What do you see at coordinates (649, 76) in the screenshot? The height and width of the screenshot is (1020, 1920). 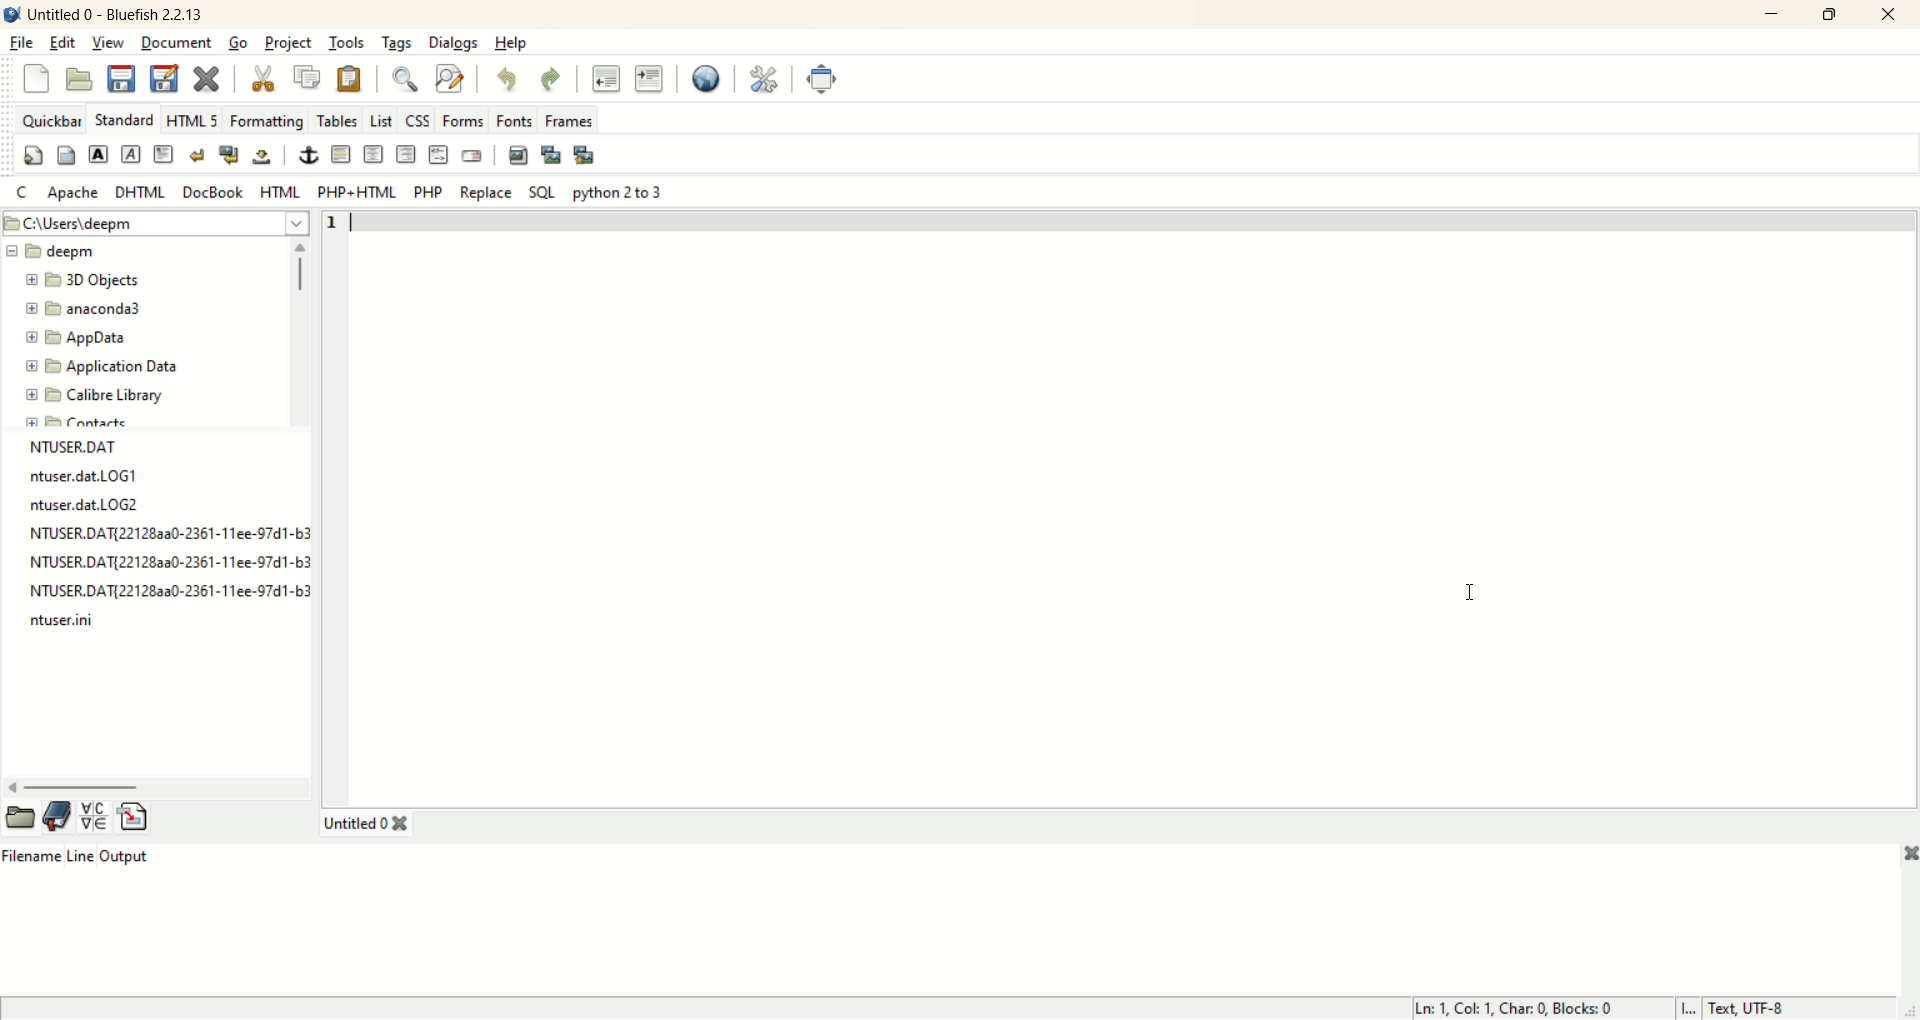 I see `indent` at bounding box center [649, 76].